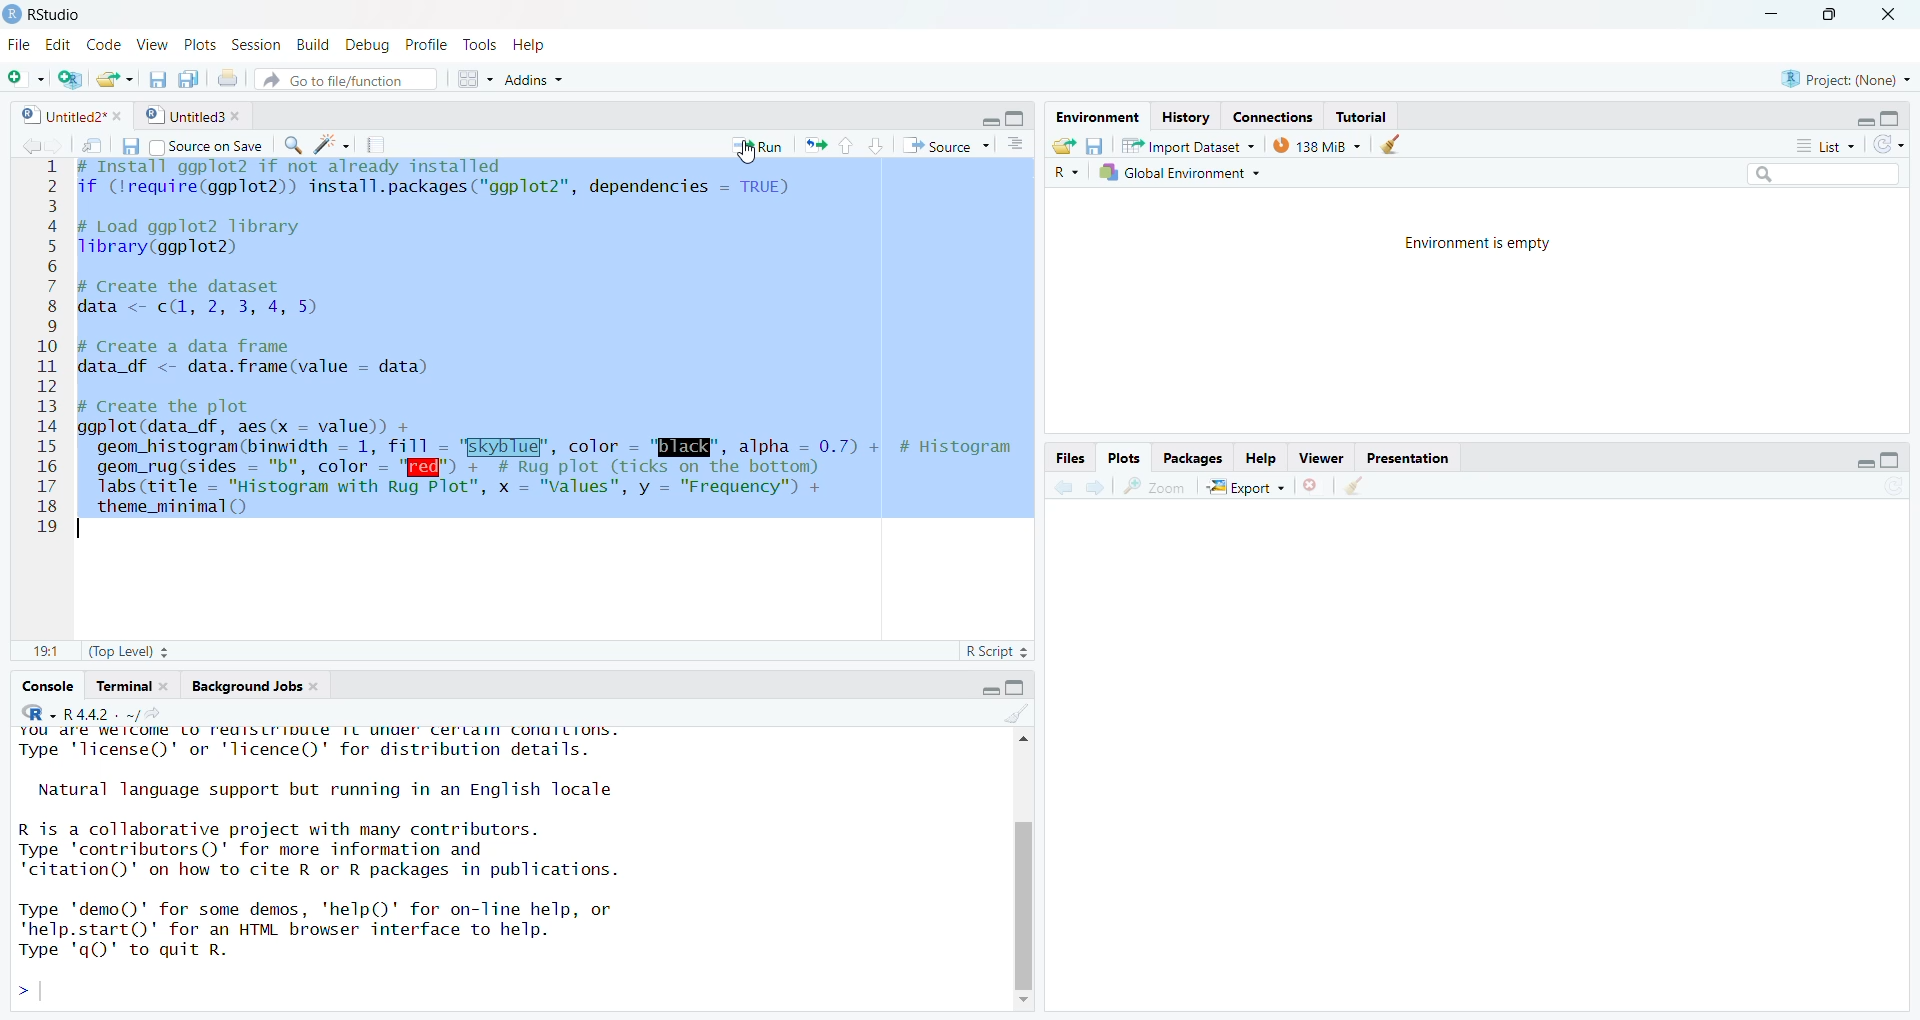 The width and height of the screenshot is (1920, 1020). Describe the element at coordinates (289, 144) in the screenshot. I see `Find replace` at that location.